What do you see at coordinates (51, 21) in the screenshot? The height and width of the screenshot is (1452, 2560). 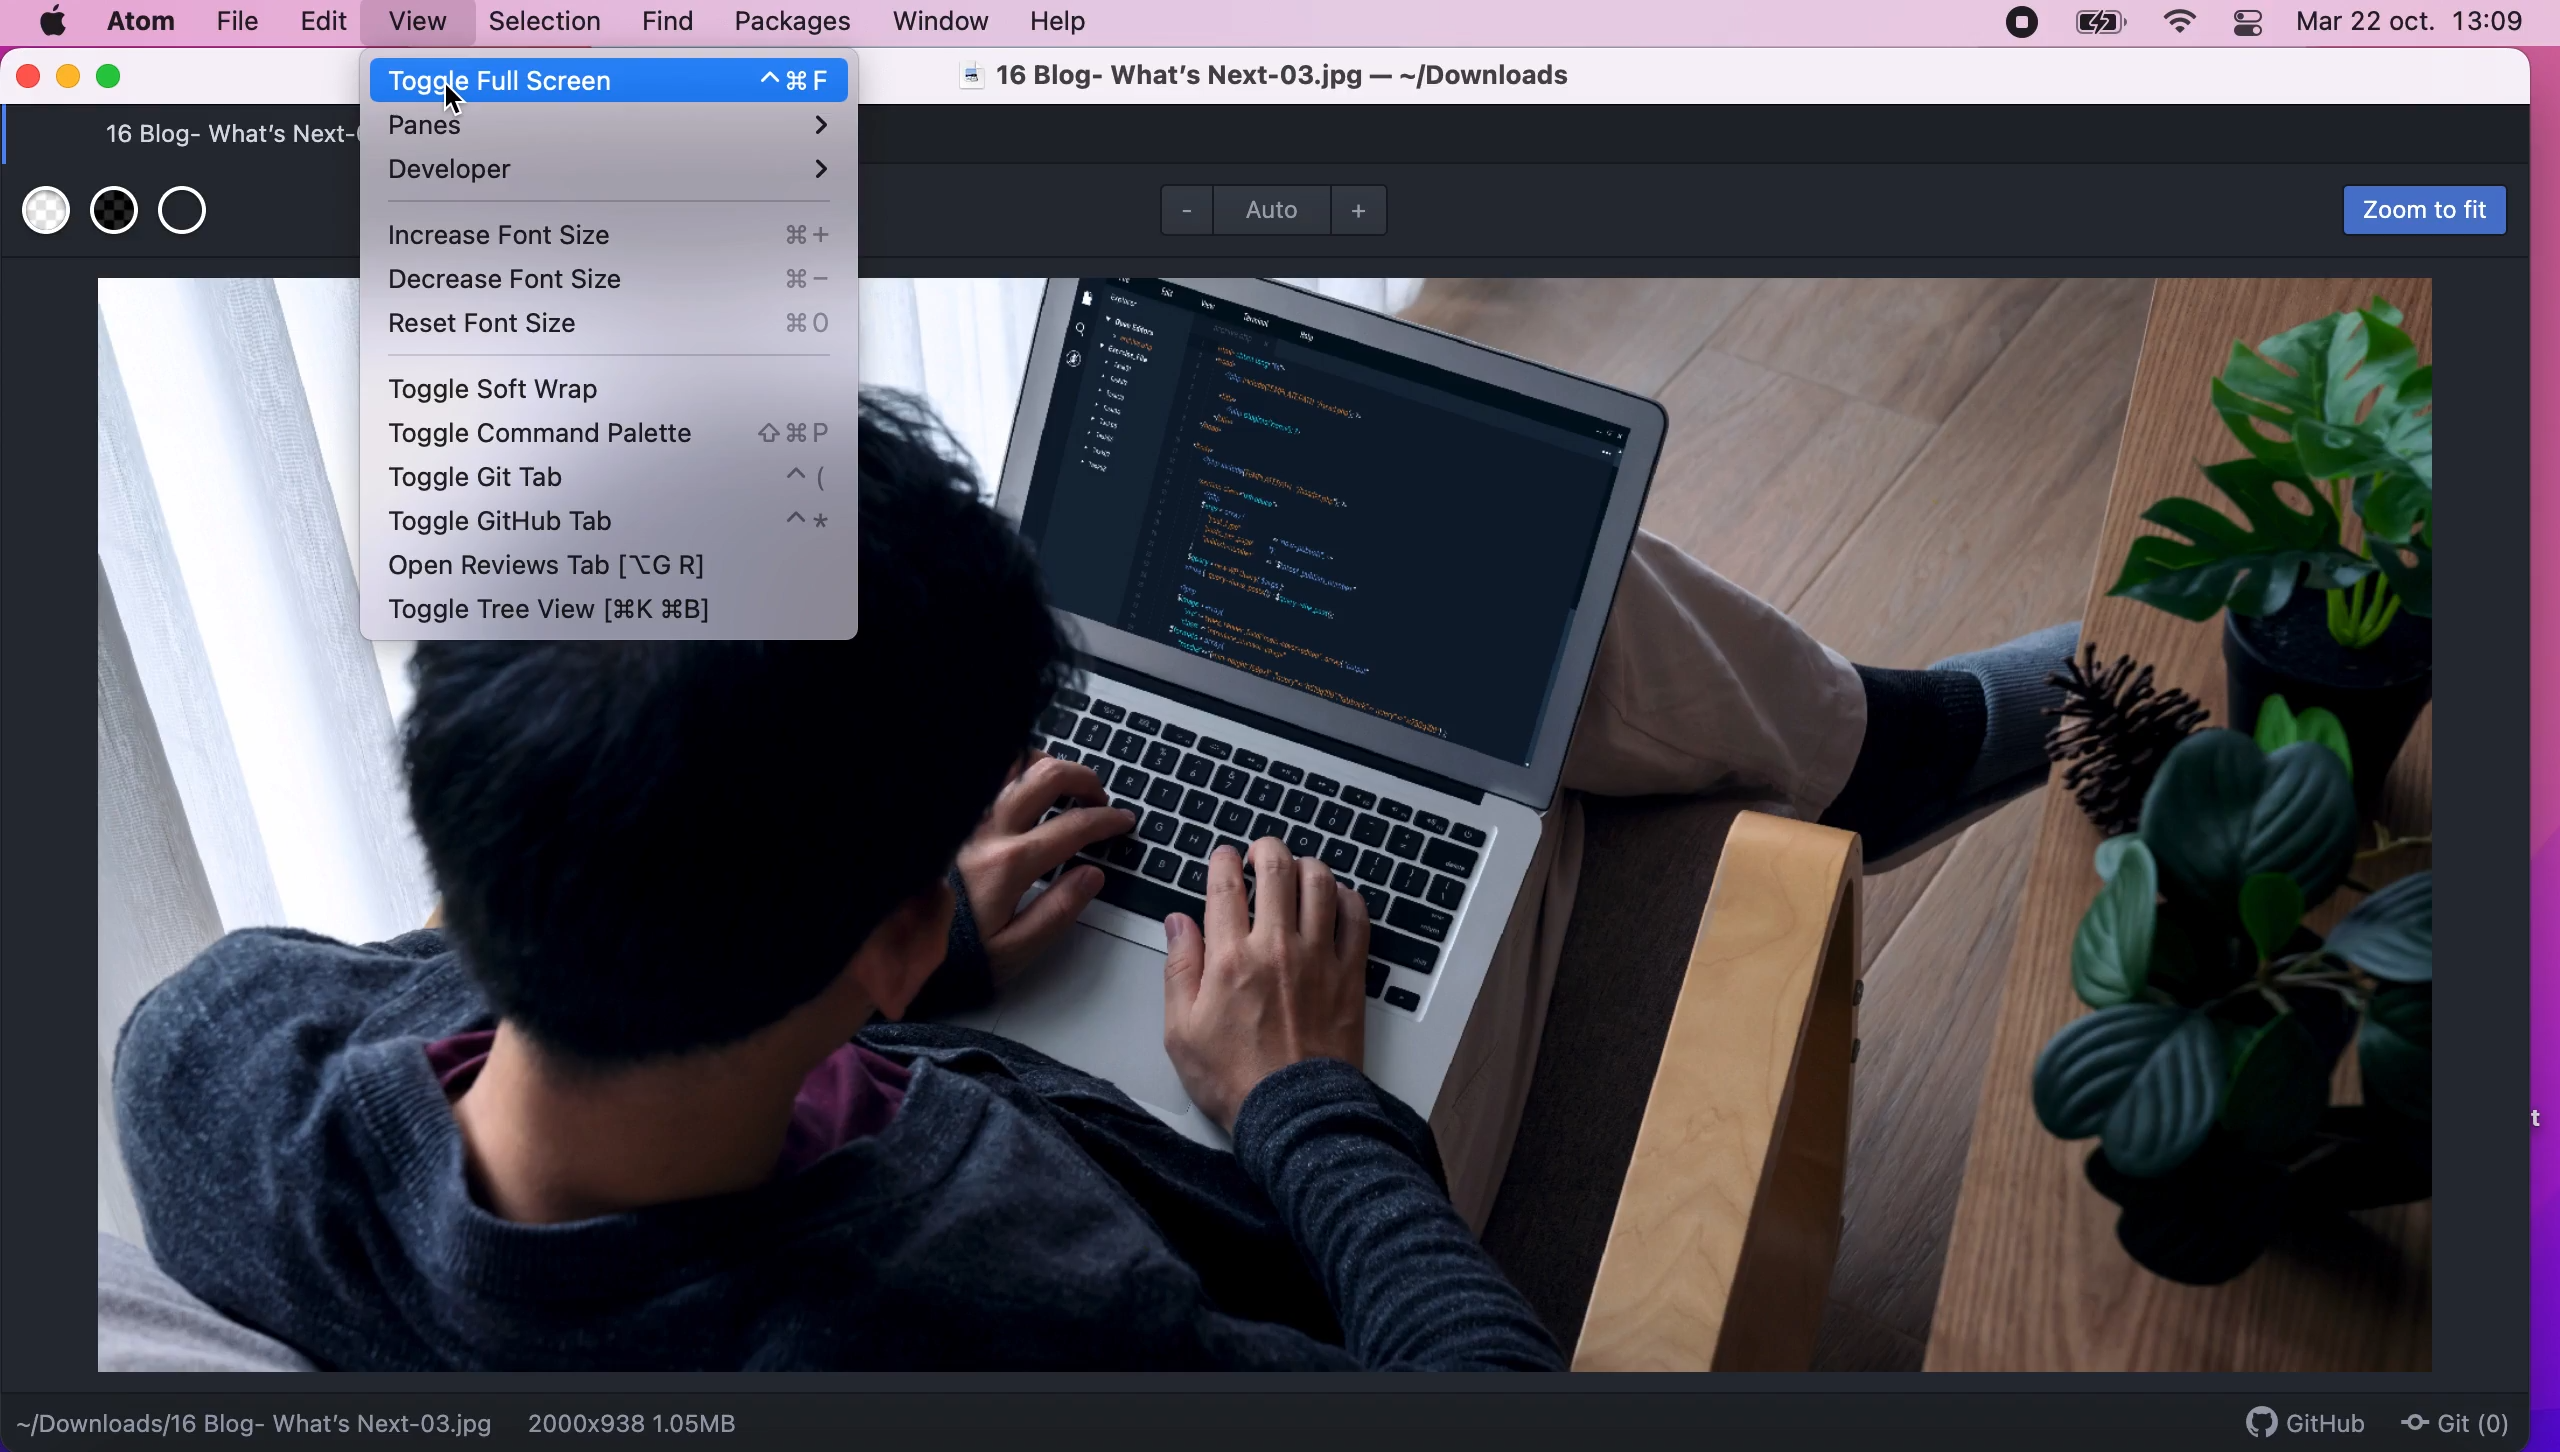 I see `mac logo` at bounding box center [51, 21].